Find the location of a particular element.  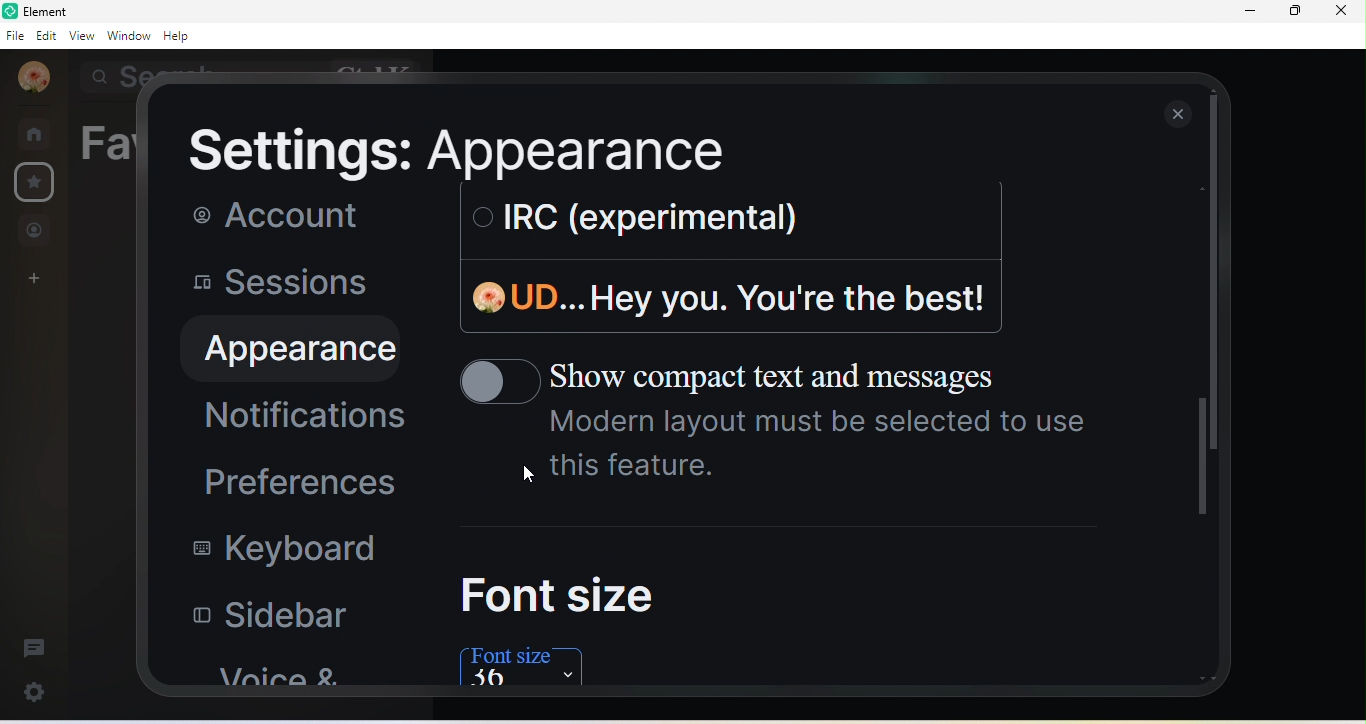

edit is located at coordinates (48, 39).